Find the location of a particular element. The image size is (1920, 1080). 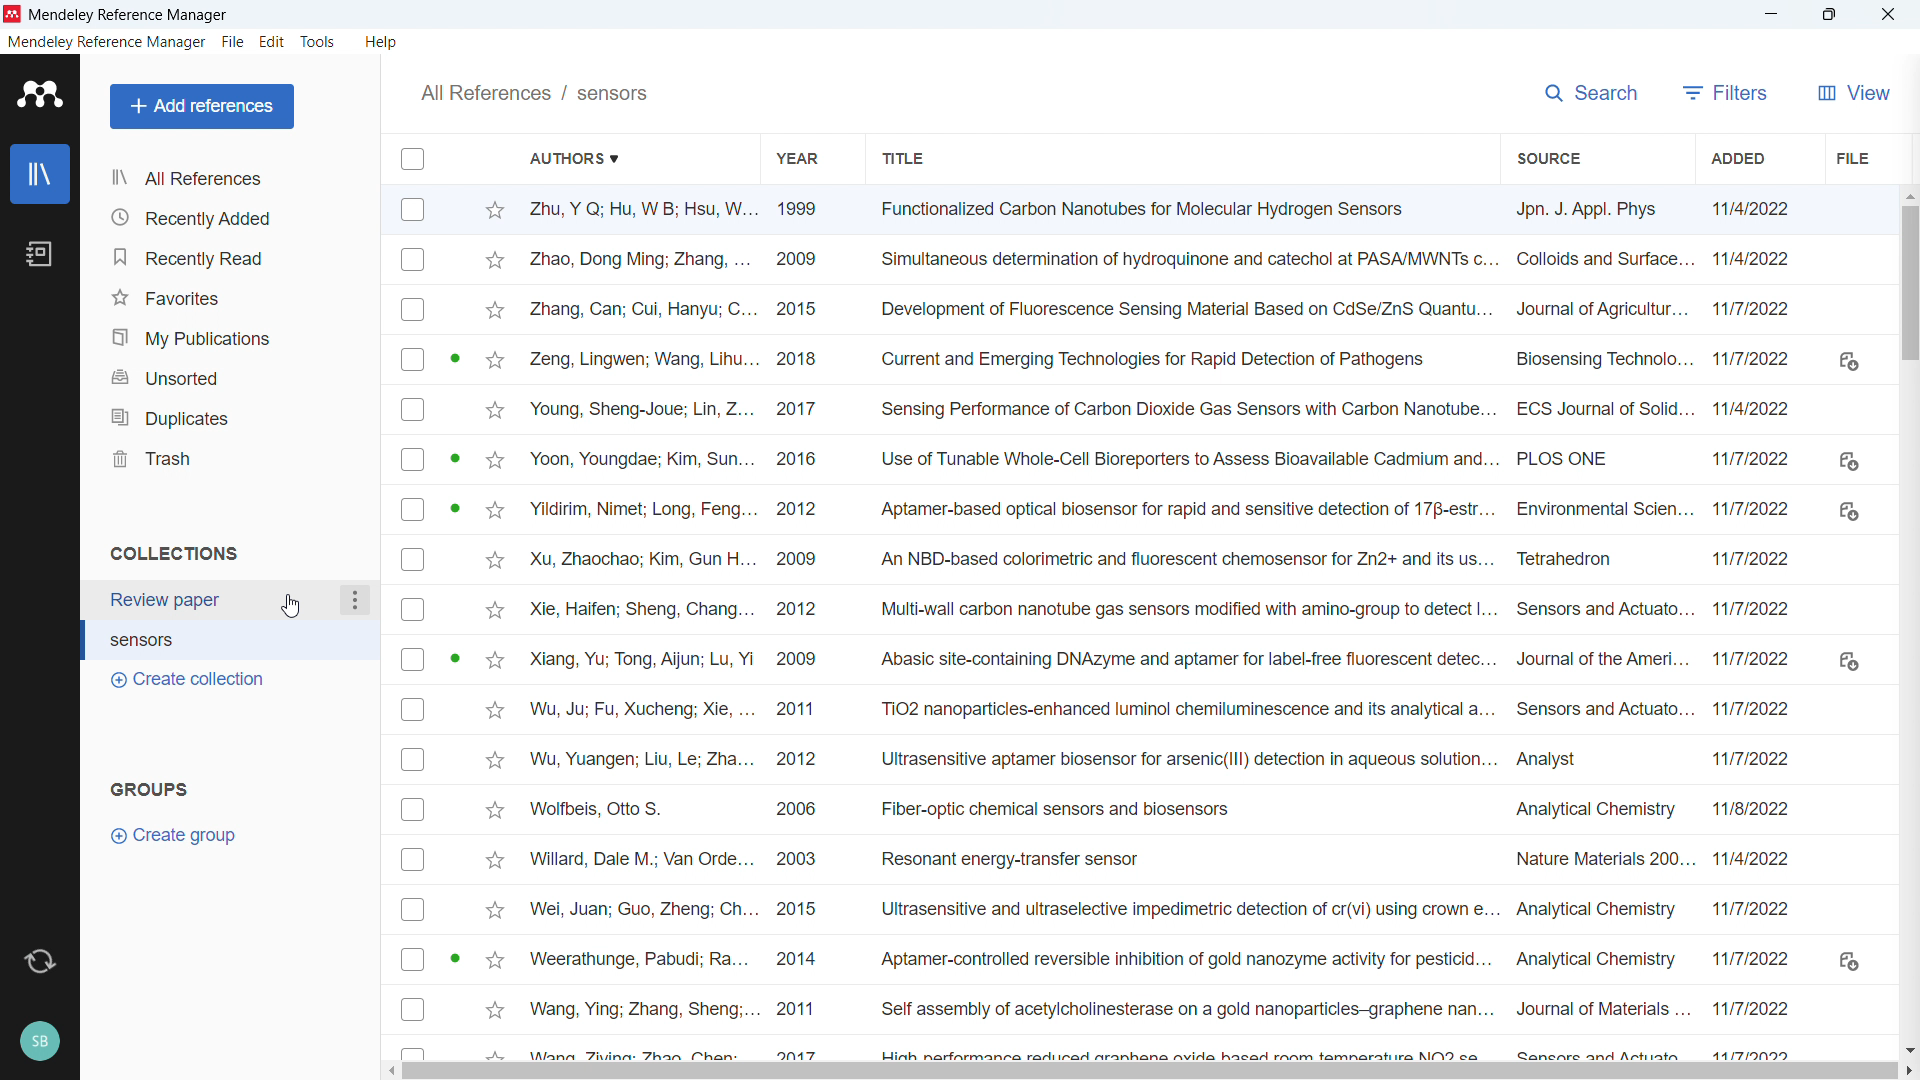

PDF available is located at coordinates (454, 456).